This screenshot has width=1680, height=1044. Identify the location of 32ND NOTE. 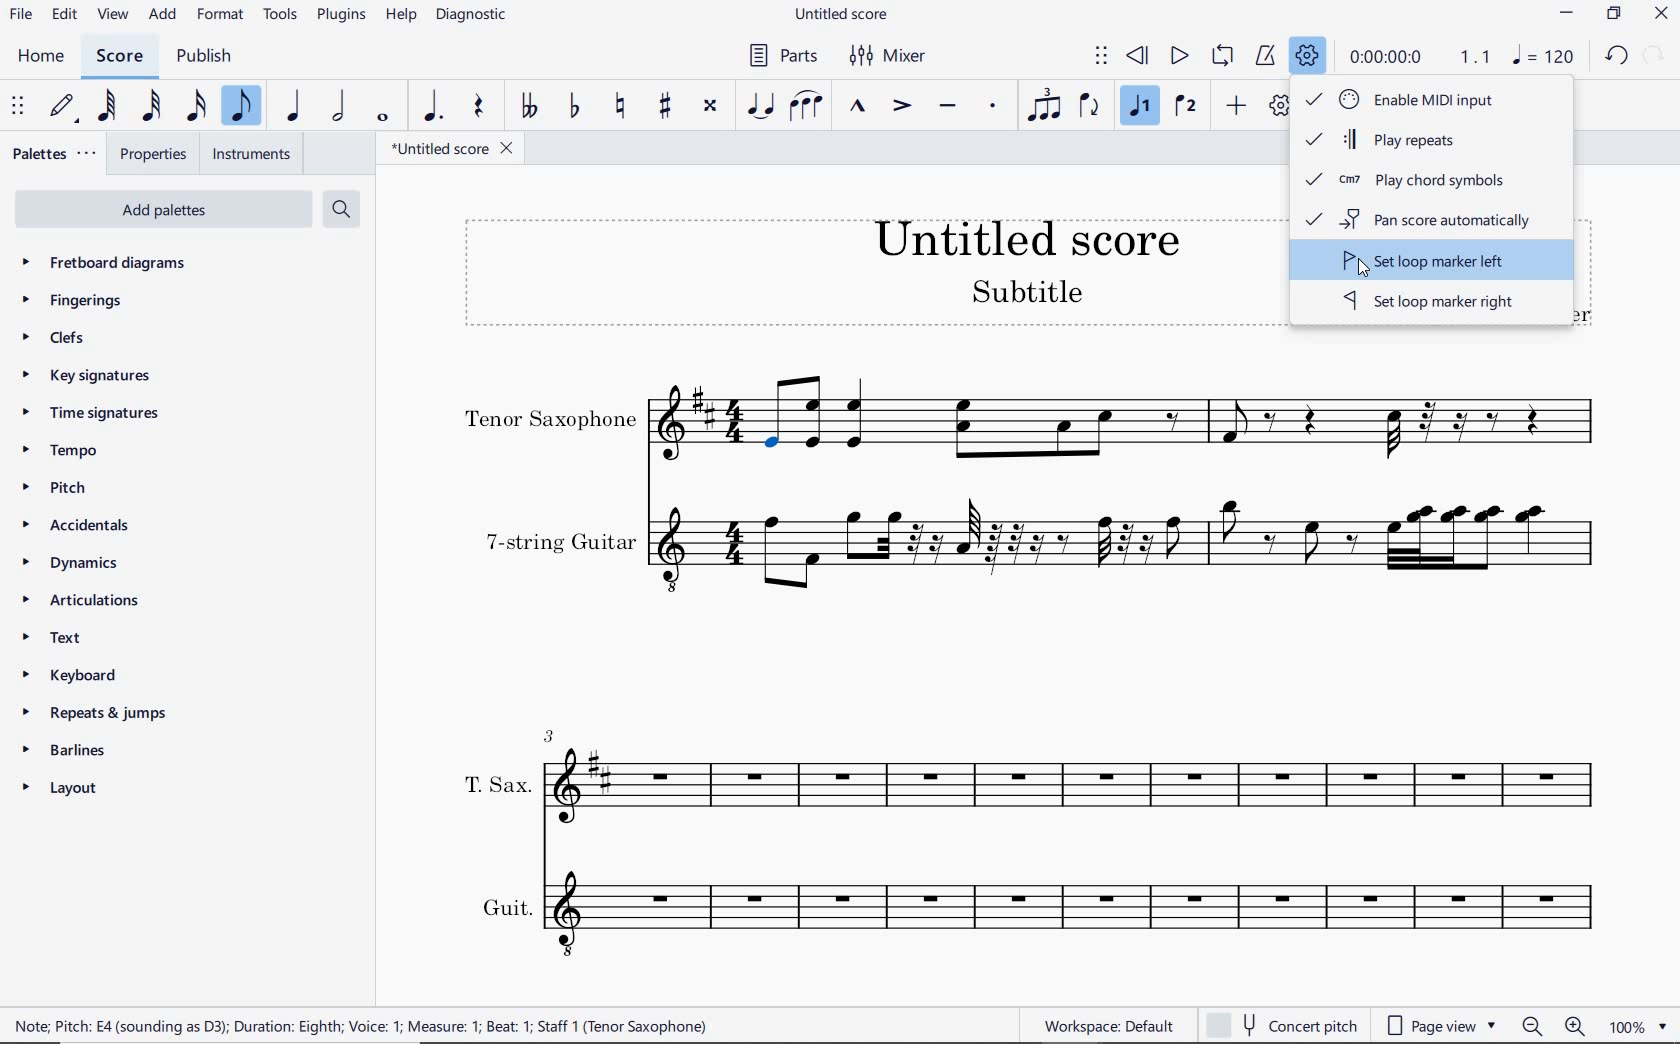
(150, 106).